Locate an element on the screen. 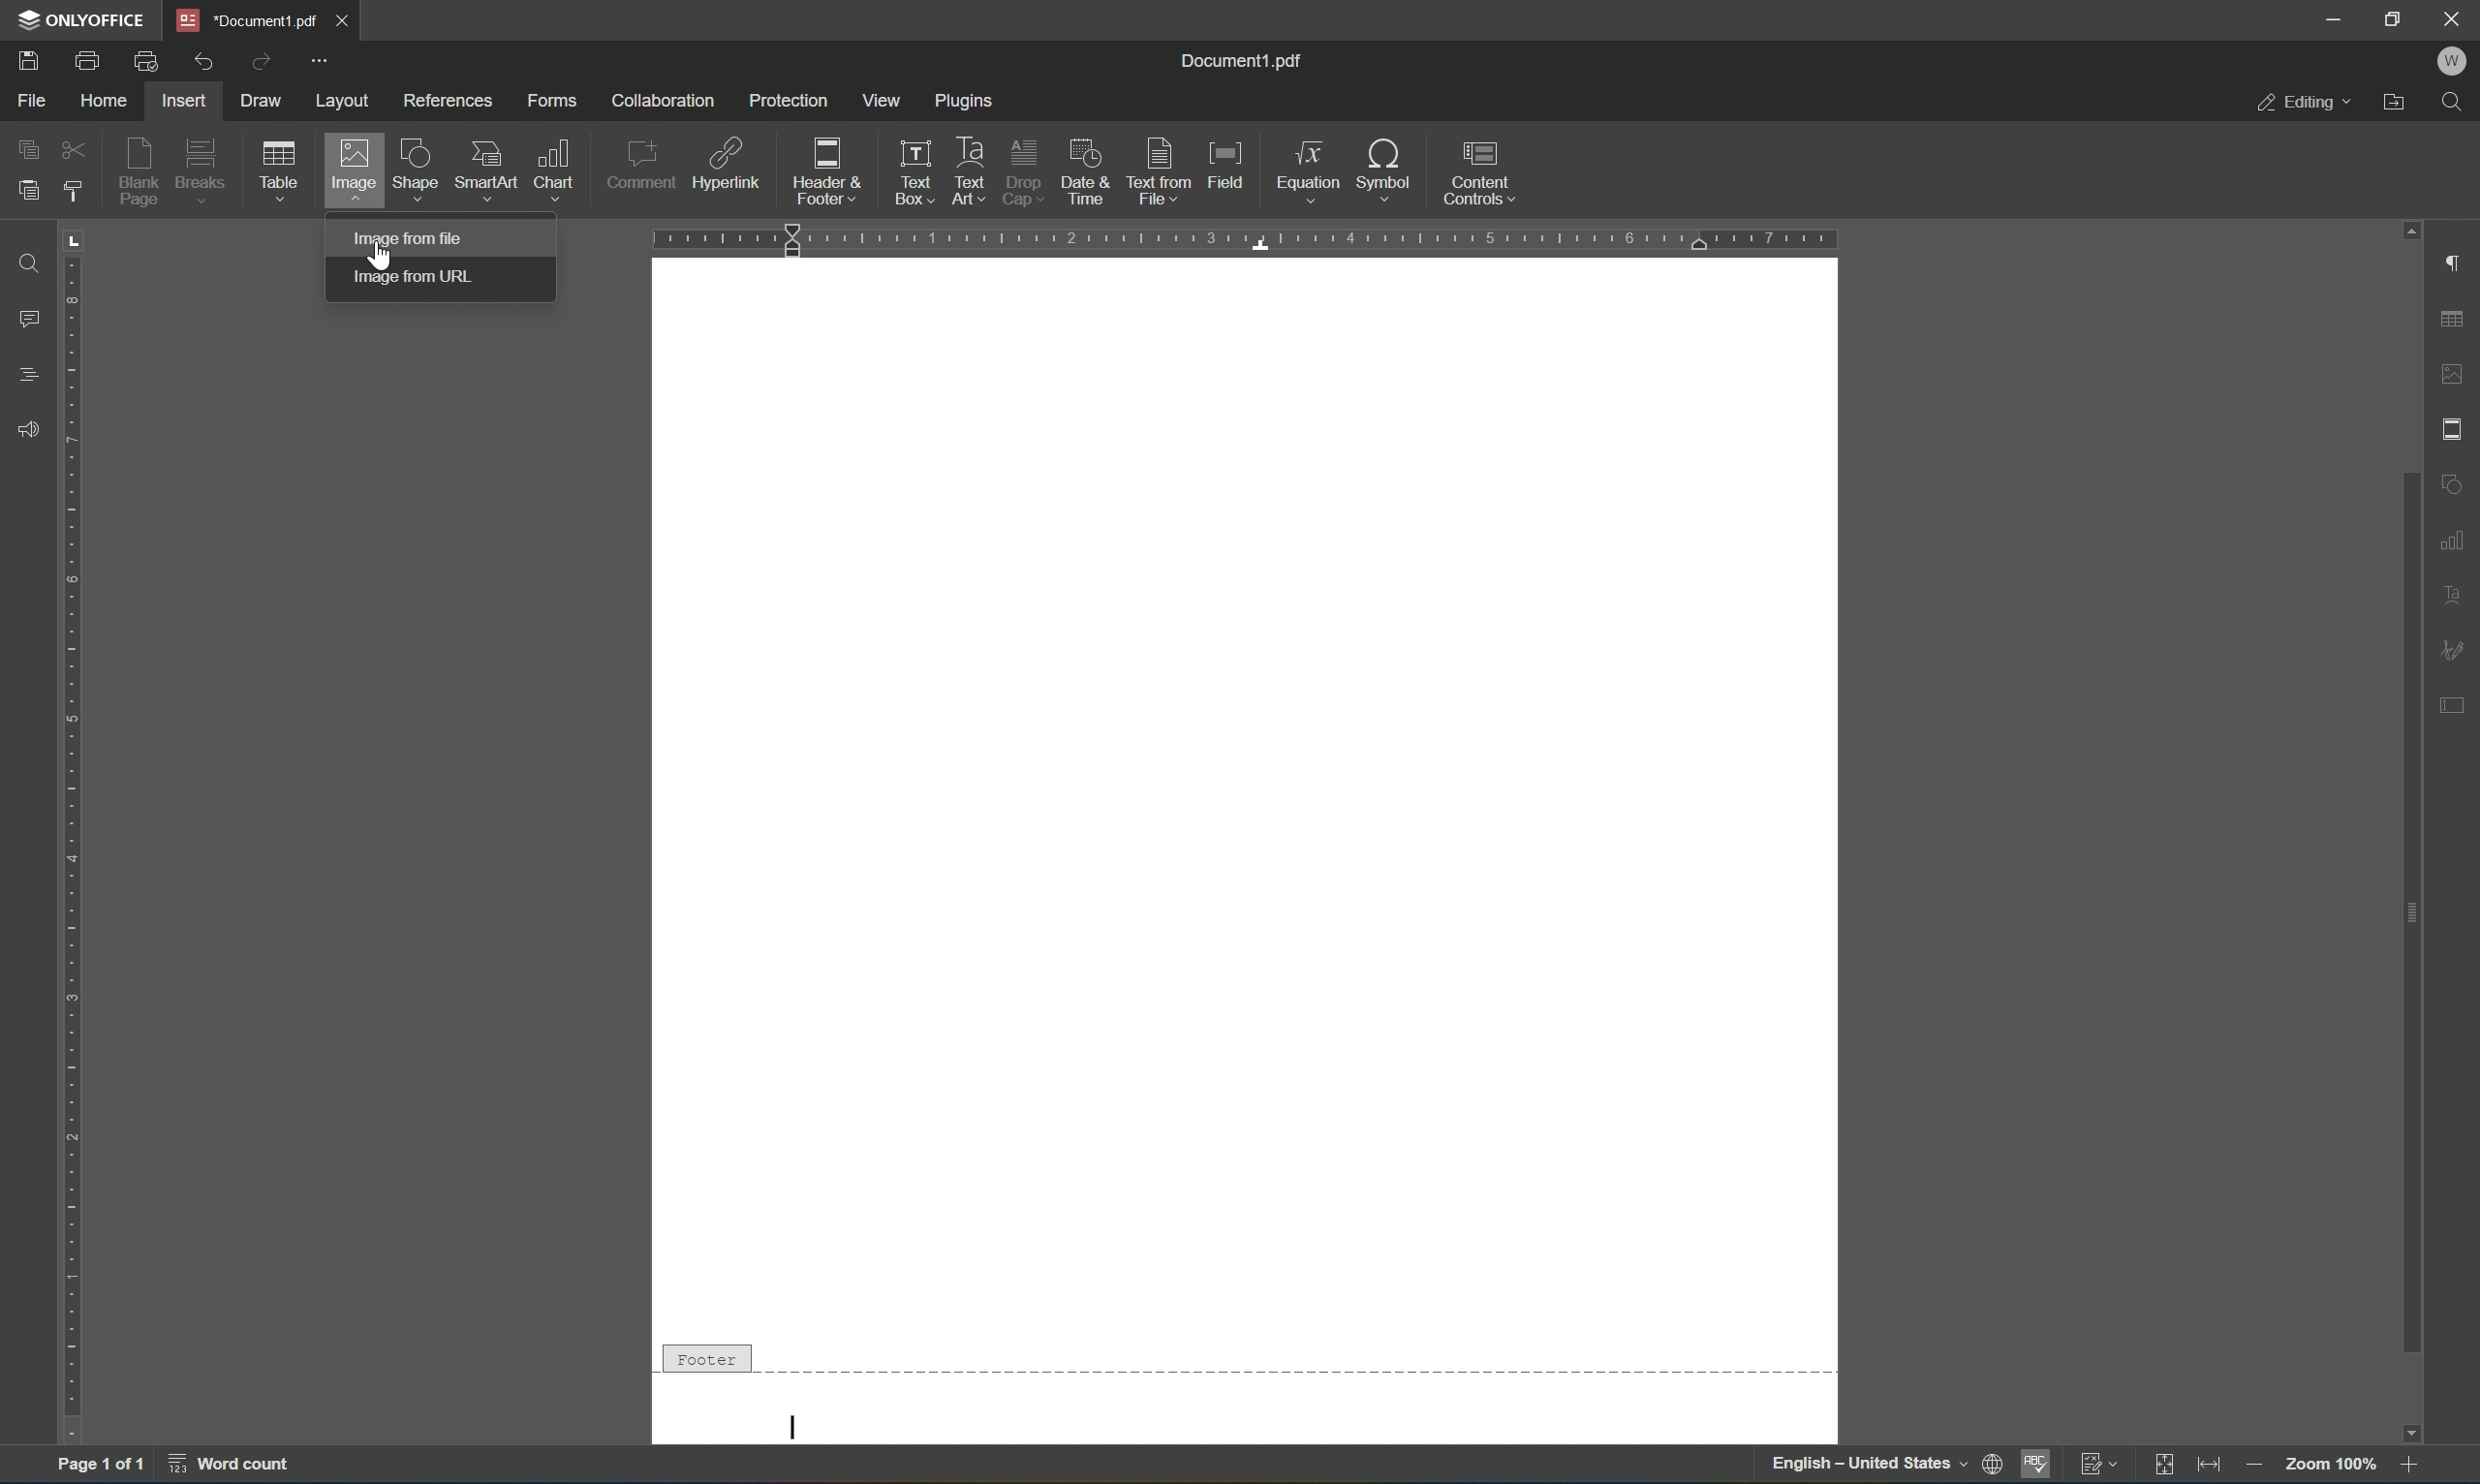  collaboration is located at coordinates (664, 101).